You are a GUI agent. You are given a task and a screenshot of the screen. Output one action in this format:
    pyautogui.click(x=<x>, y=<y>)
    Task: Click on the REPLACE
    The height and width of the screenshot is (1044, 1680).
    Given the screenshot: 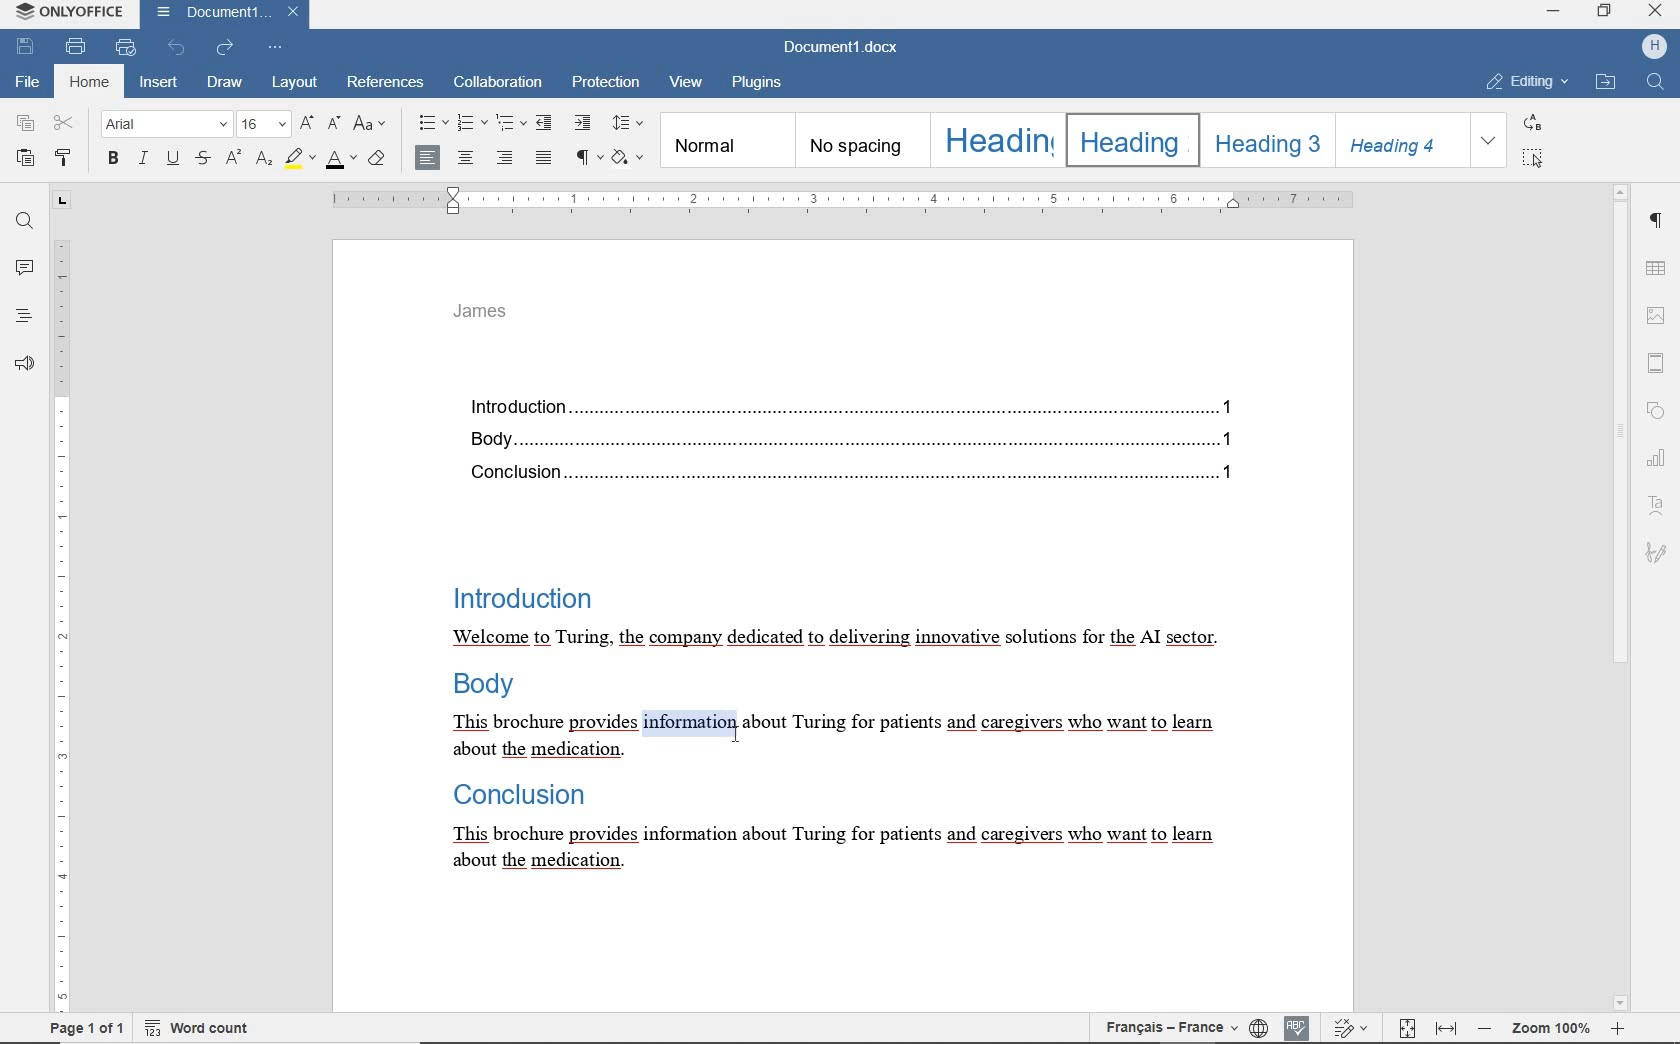 What is the action you would take?
    pyautogui.click(x=1531, y=122)
    